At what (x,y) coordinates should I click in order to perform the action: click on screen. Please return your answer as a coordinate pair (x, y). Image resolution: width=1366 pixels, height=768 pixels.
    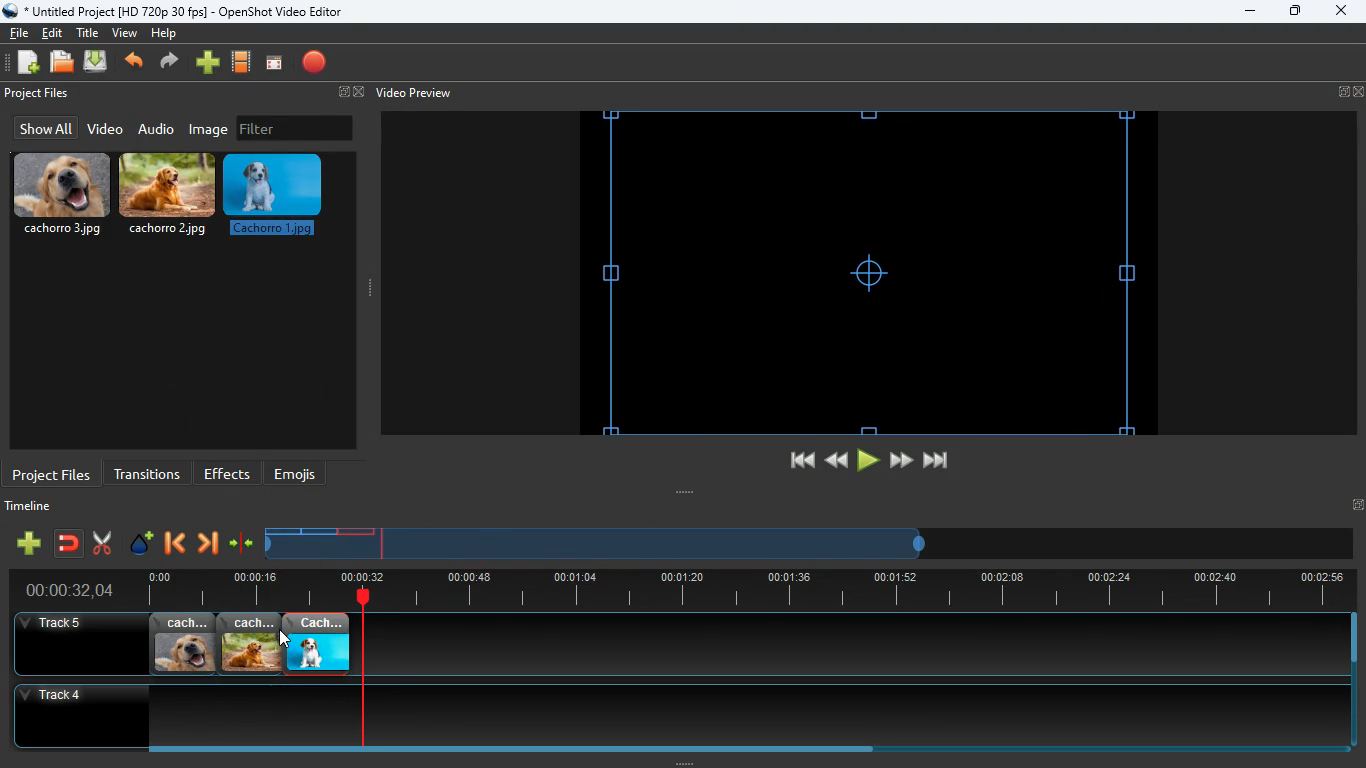
    Looking at the image, I should click on (869, 272).